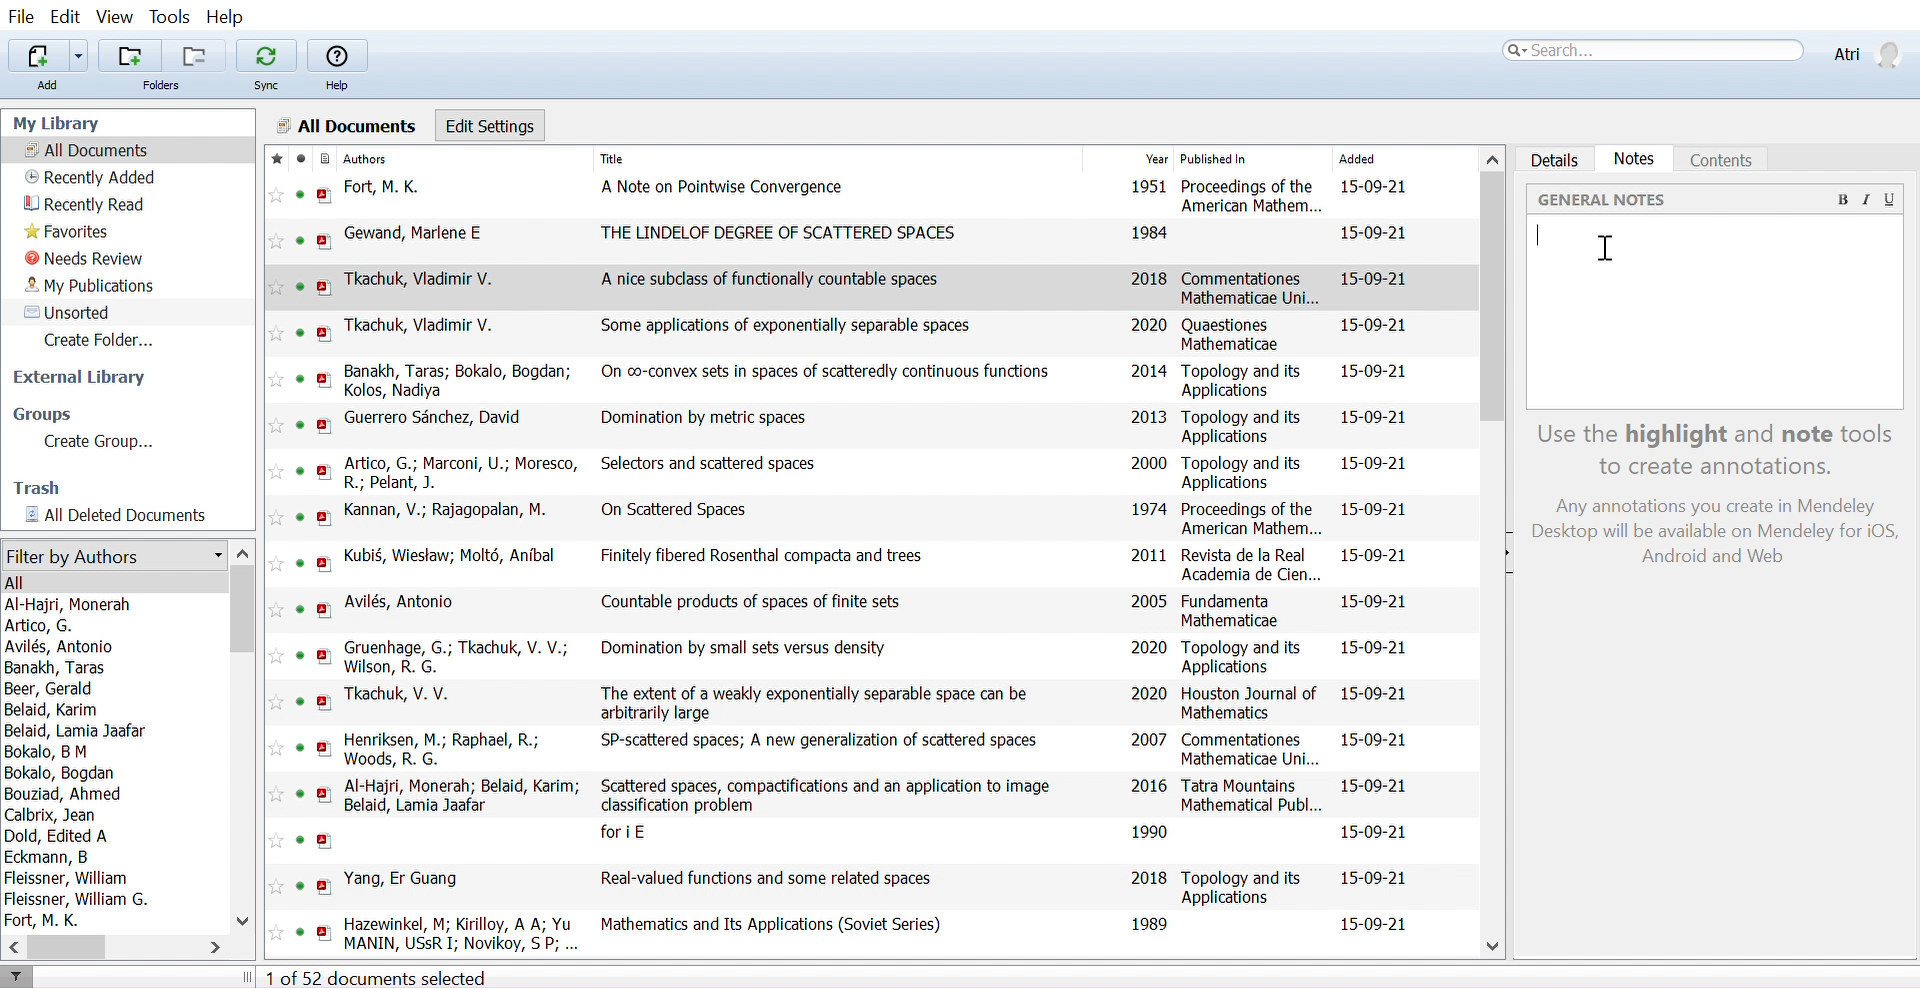  What do you see at coordinates (276, 702) in the screenshot?
I see `Add this reference to favorites` at bounding box center [276, 702].